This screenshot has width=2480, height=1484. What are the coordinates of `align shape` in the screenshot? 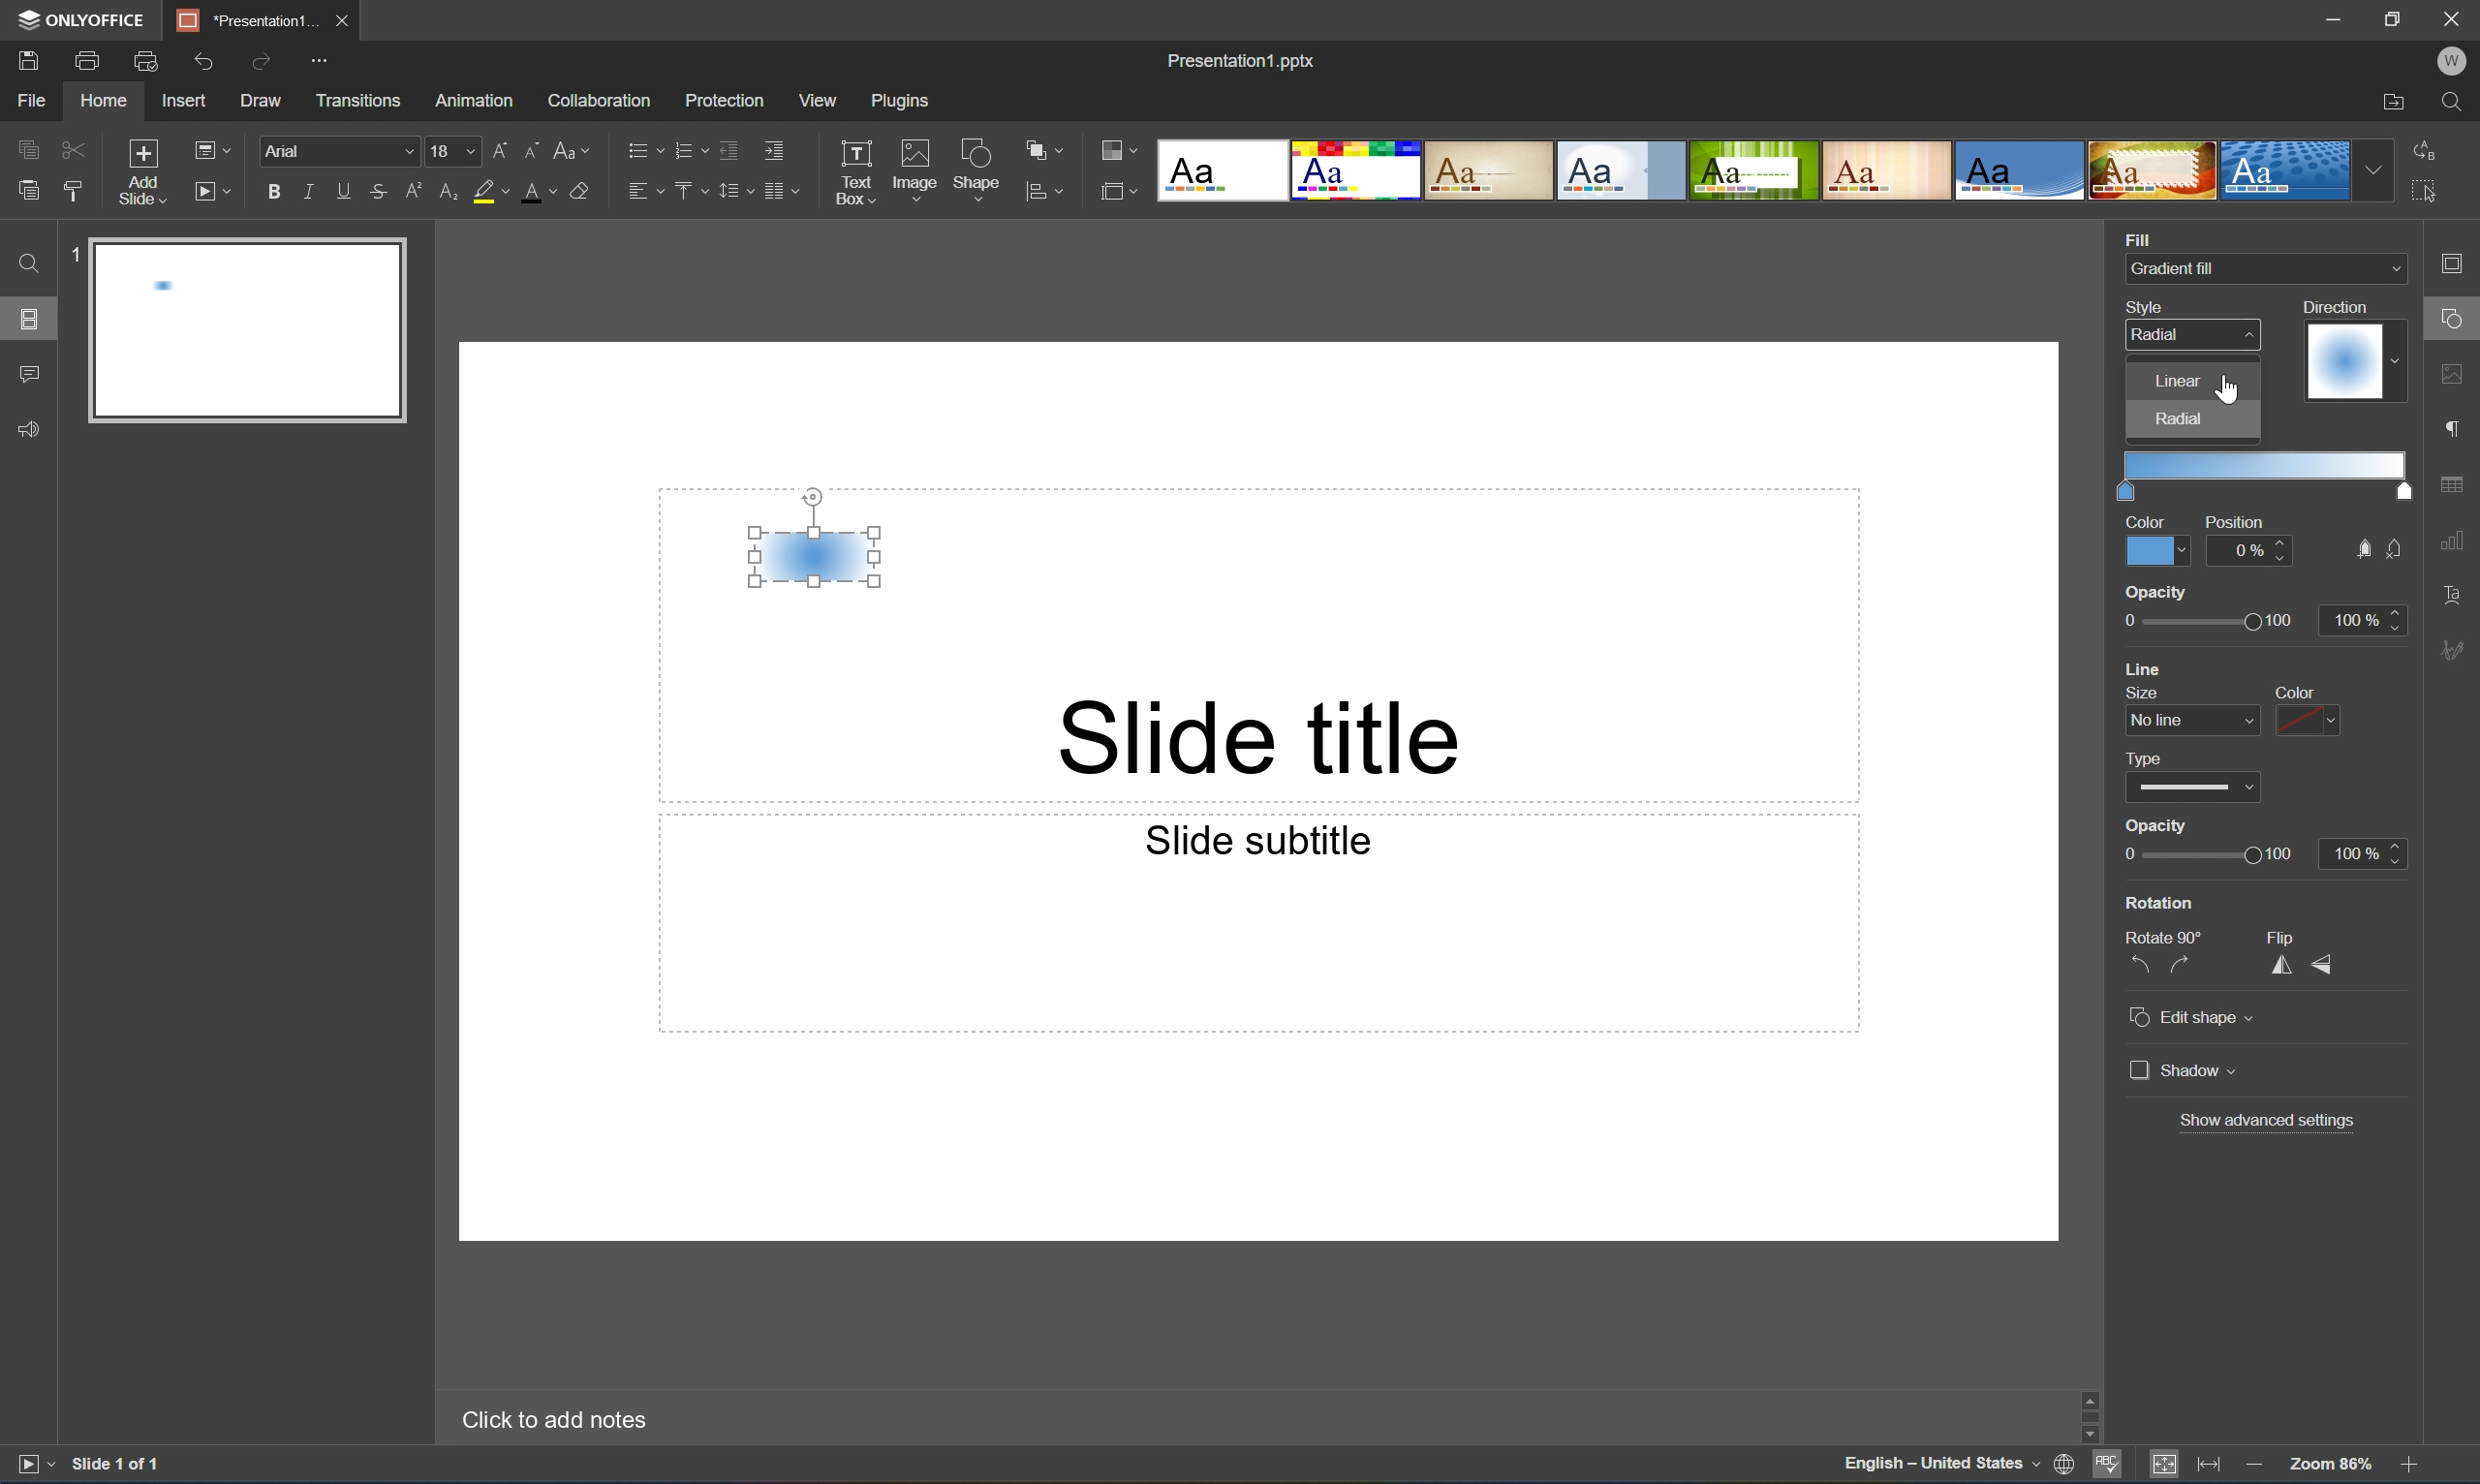 It's located at (1048, 193).